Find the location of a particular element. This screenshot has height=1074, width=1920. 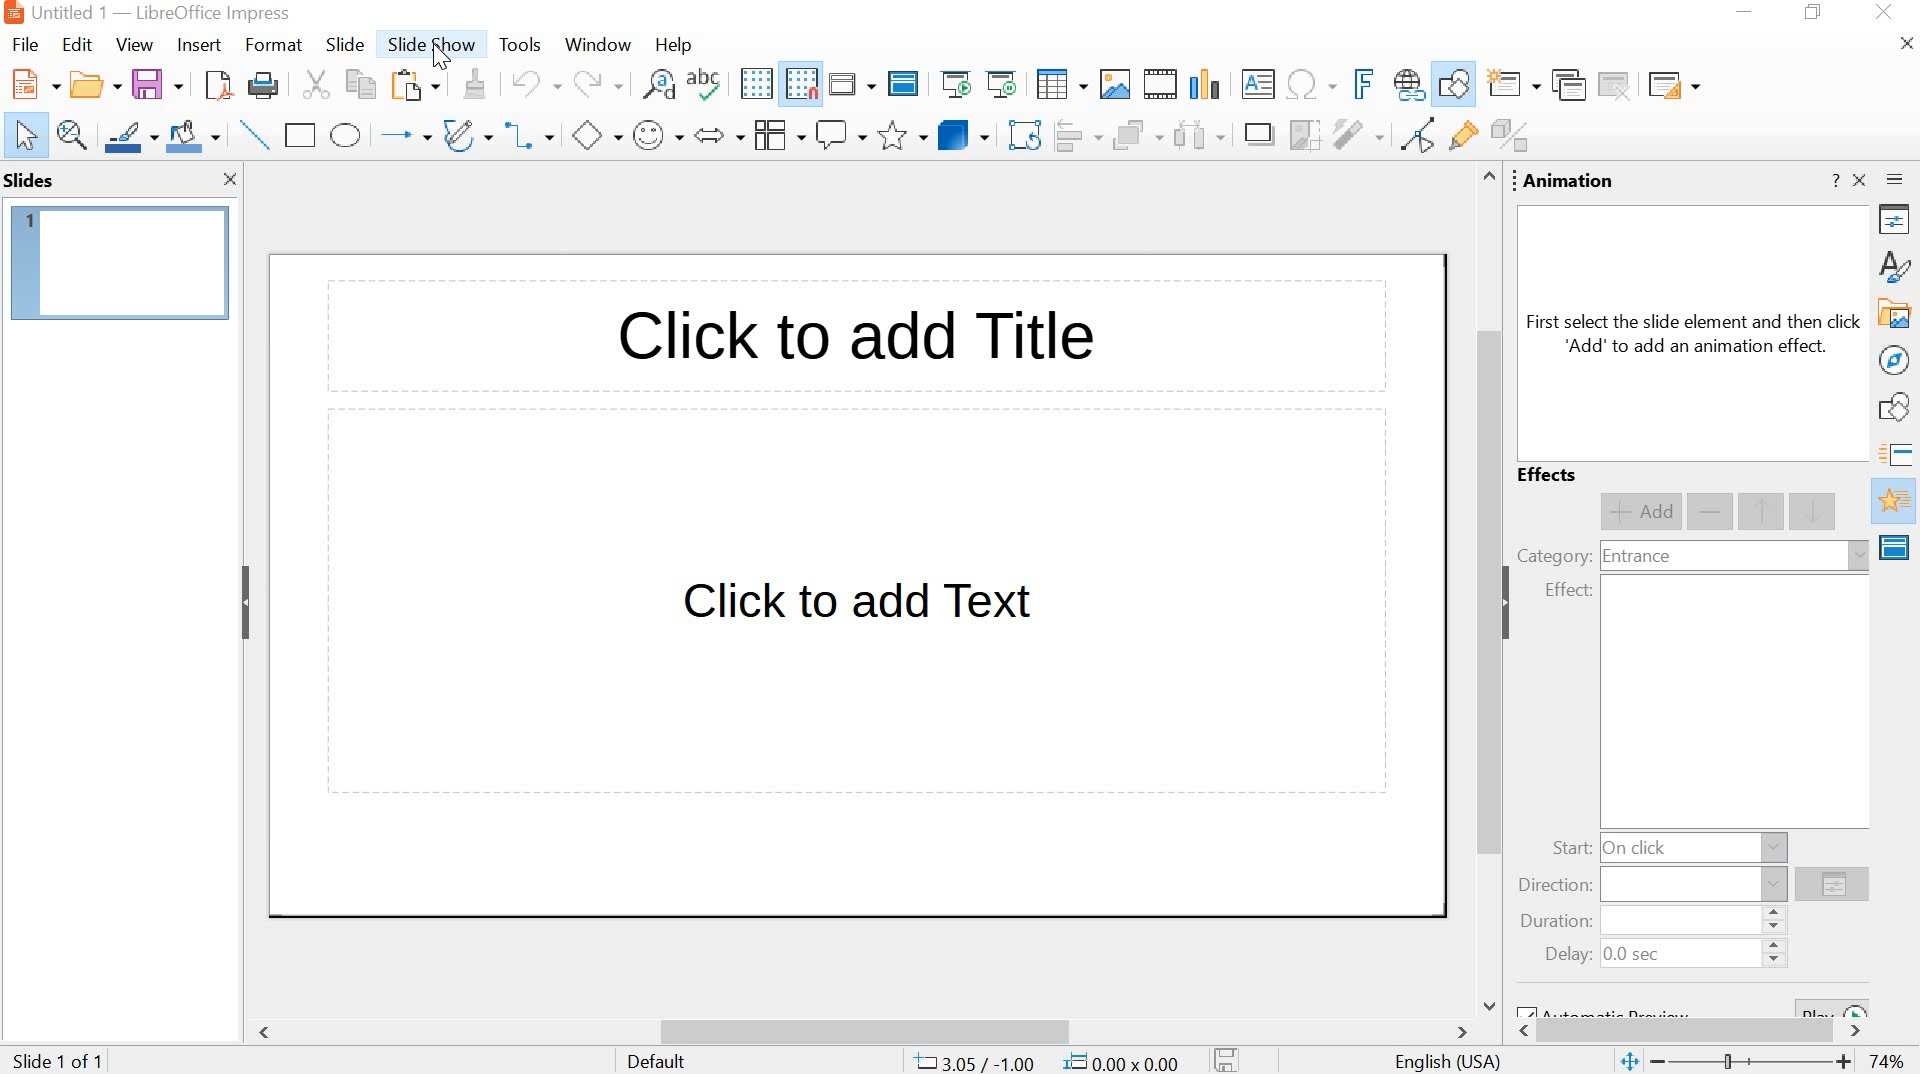

copy is located at coordinates (356, 84).